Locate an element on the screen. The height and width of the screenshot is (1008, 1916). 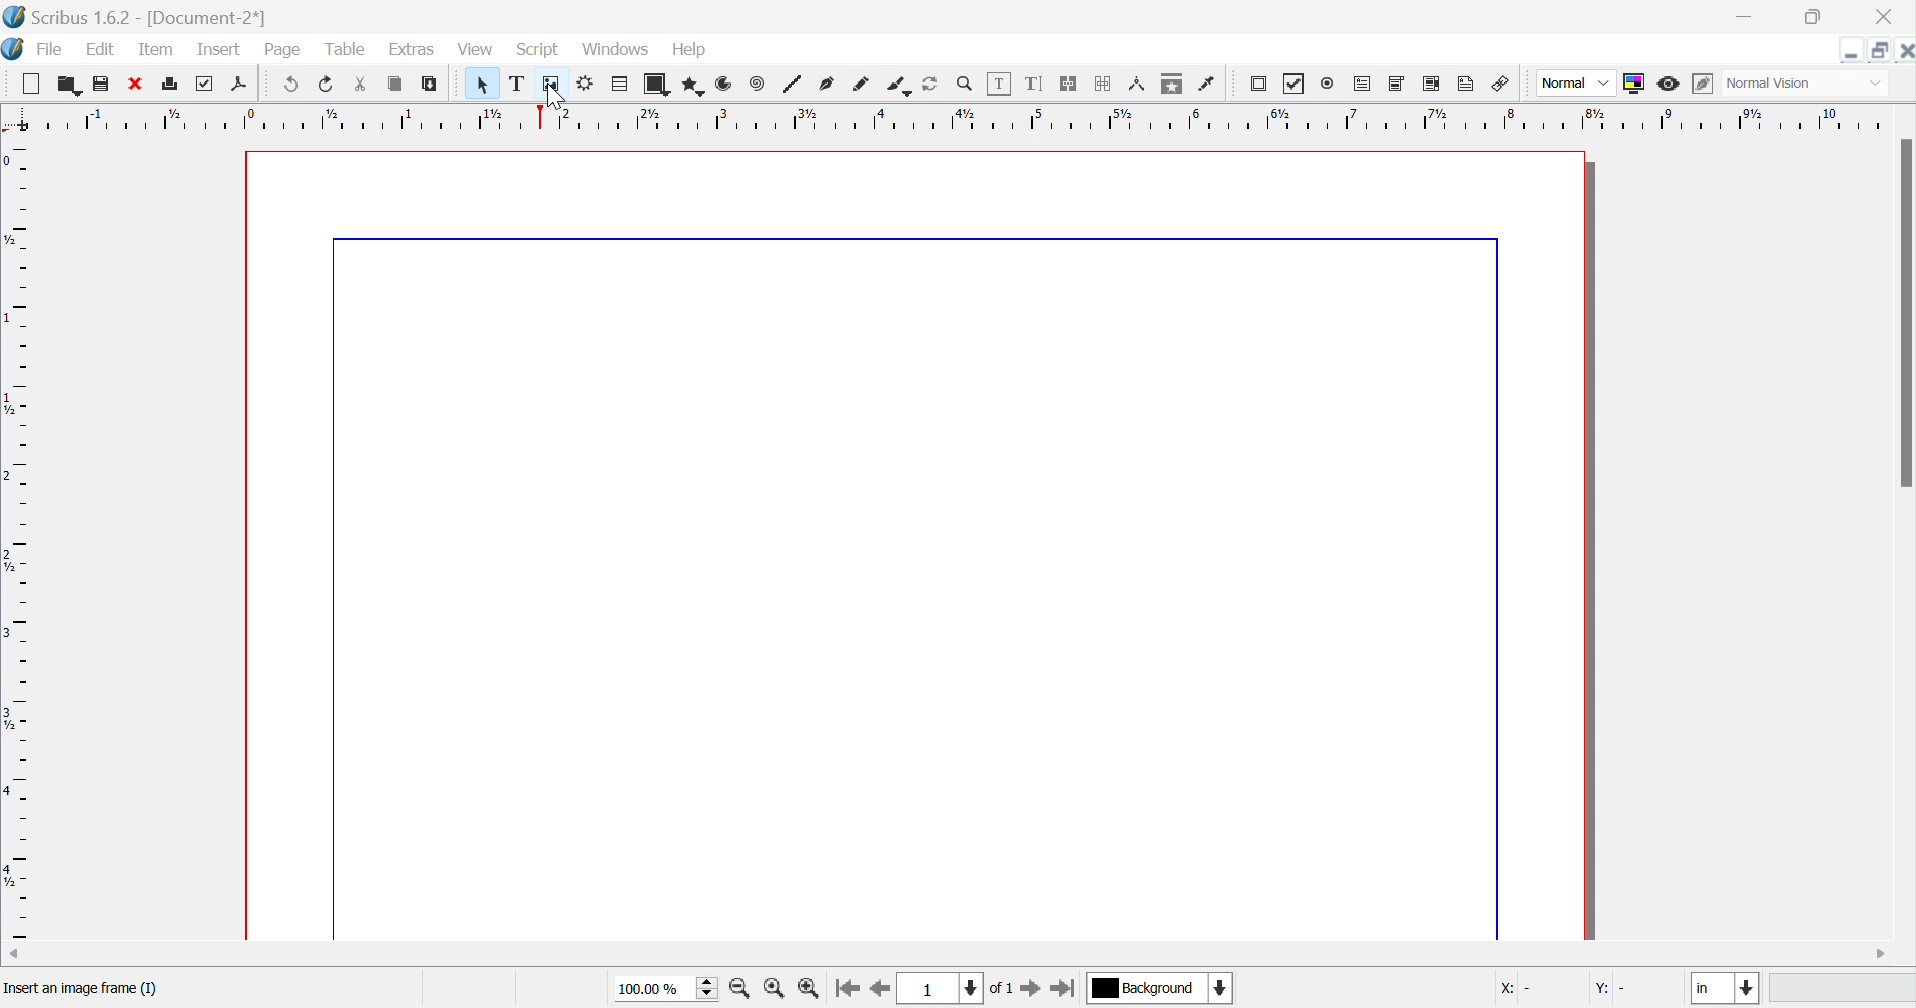
PDF push button is located at coordinates (1261, 86).